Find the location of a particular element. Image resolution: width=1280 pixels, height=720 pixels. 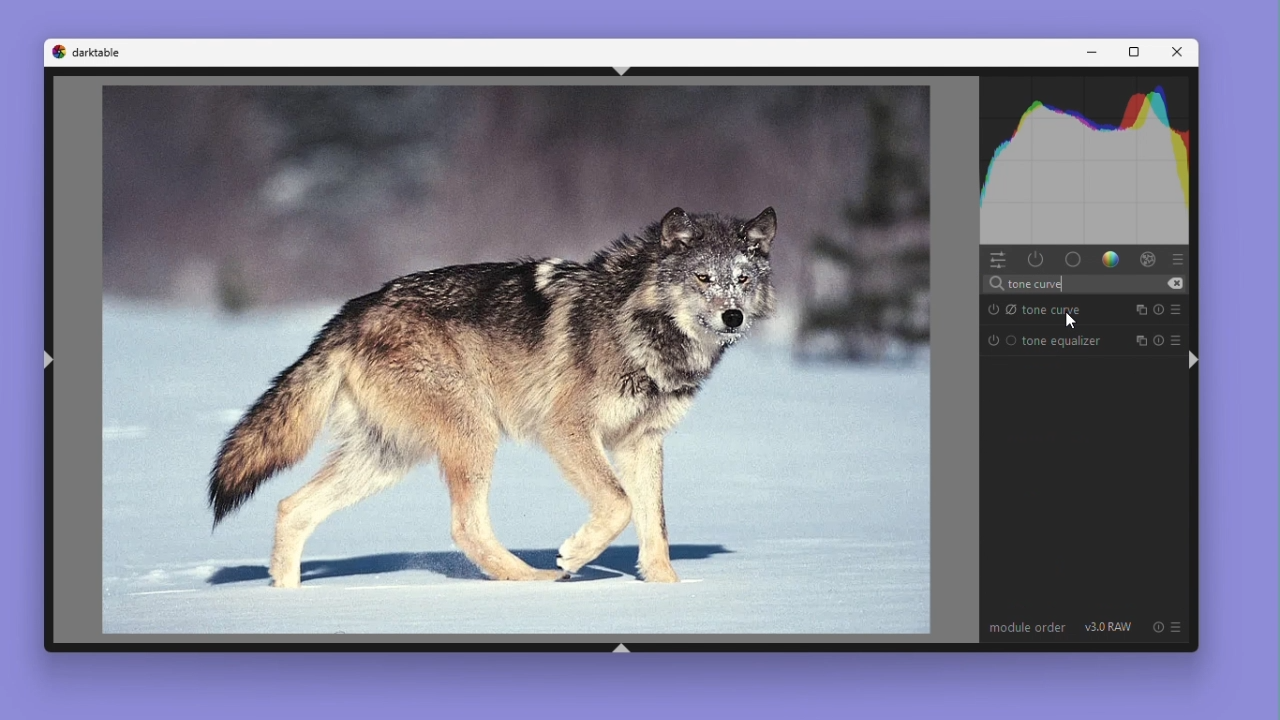

base is located at coordinates (1073, 259).